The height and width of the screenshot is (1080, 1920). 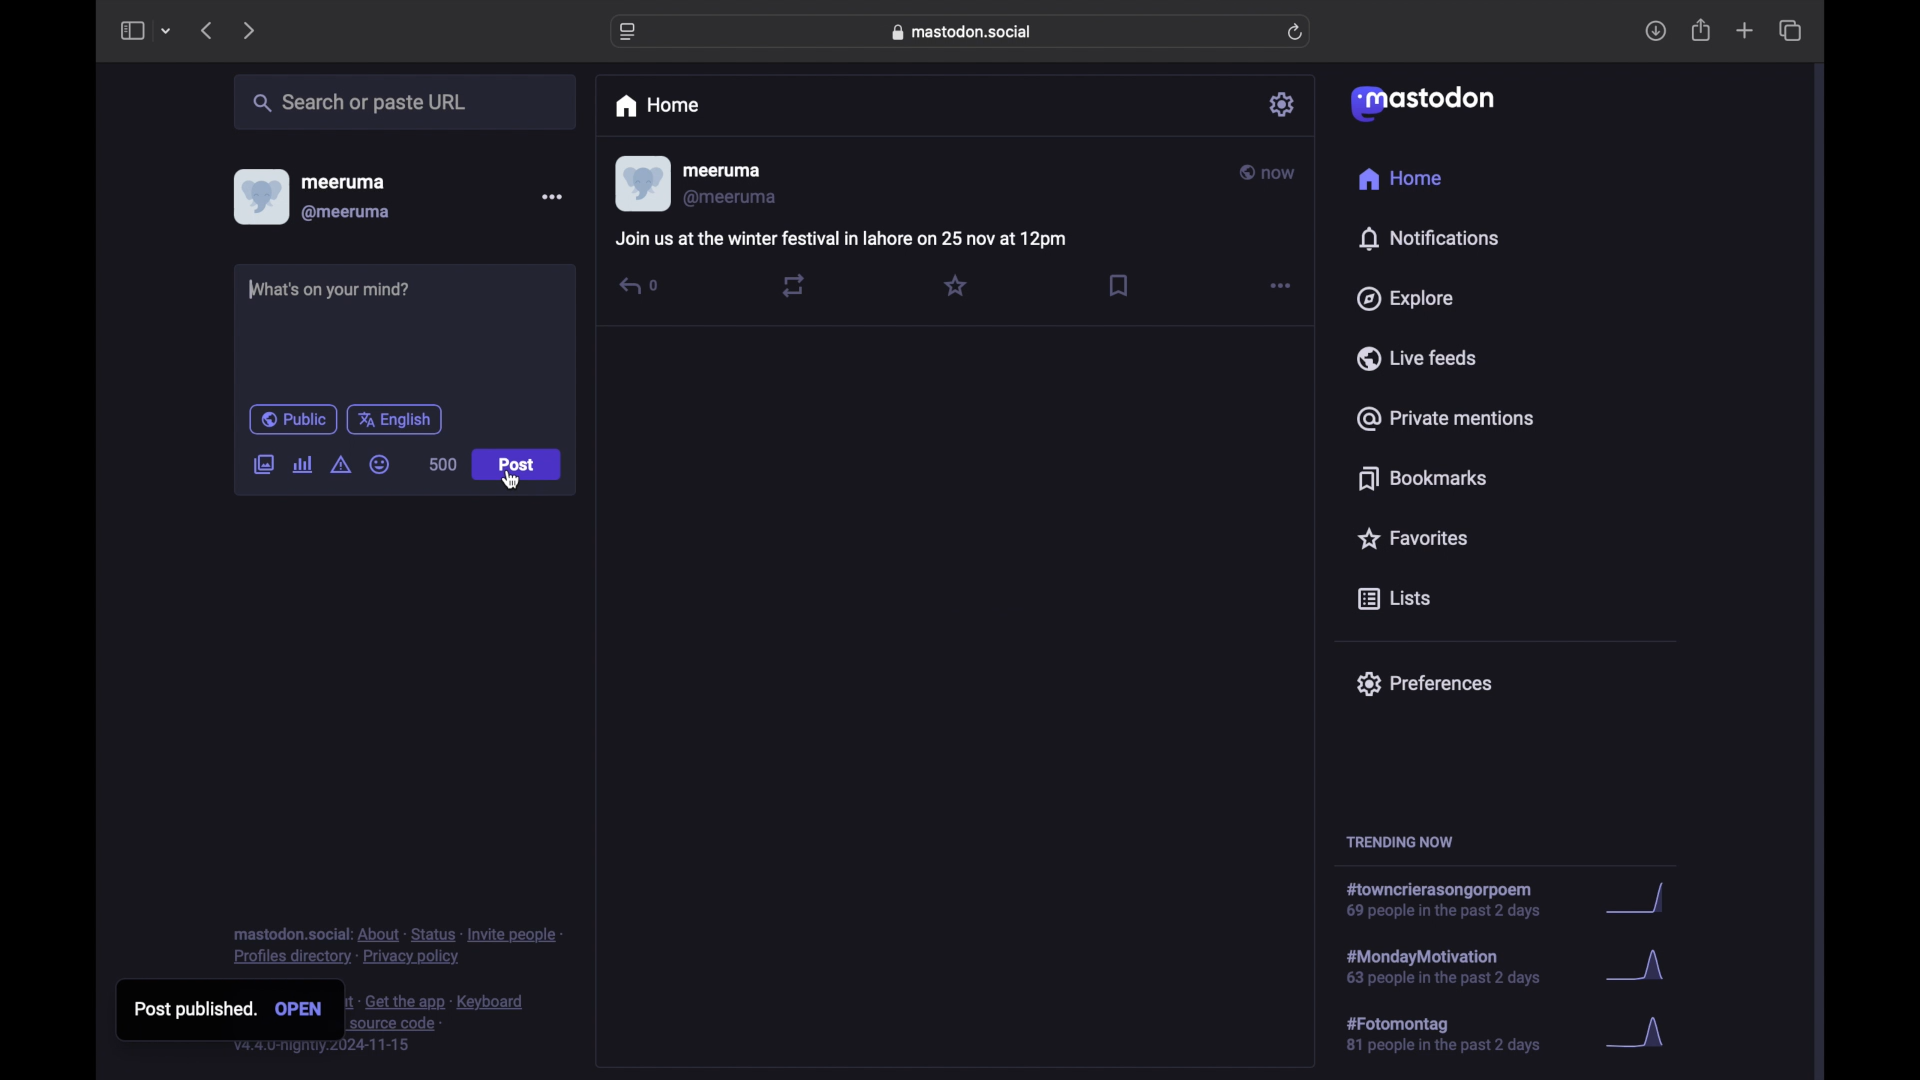 What do you see at coordinates (1790, 31) in the screenshot?
I see `show tab overview` at bounding box center [1790, 31].